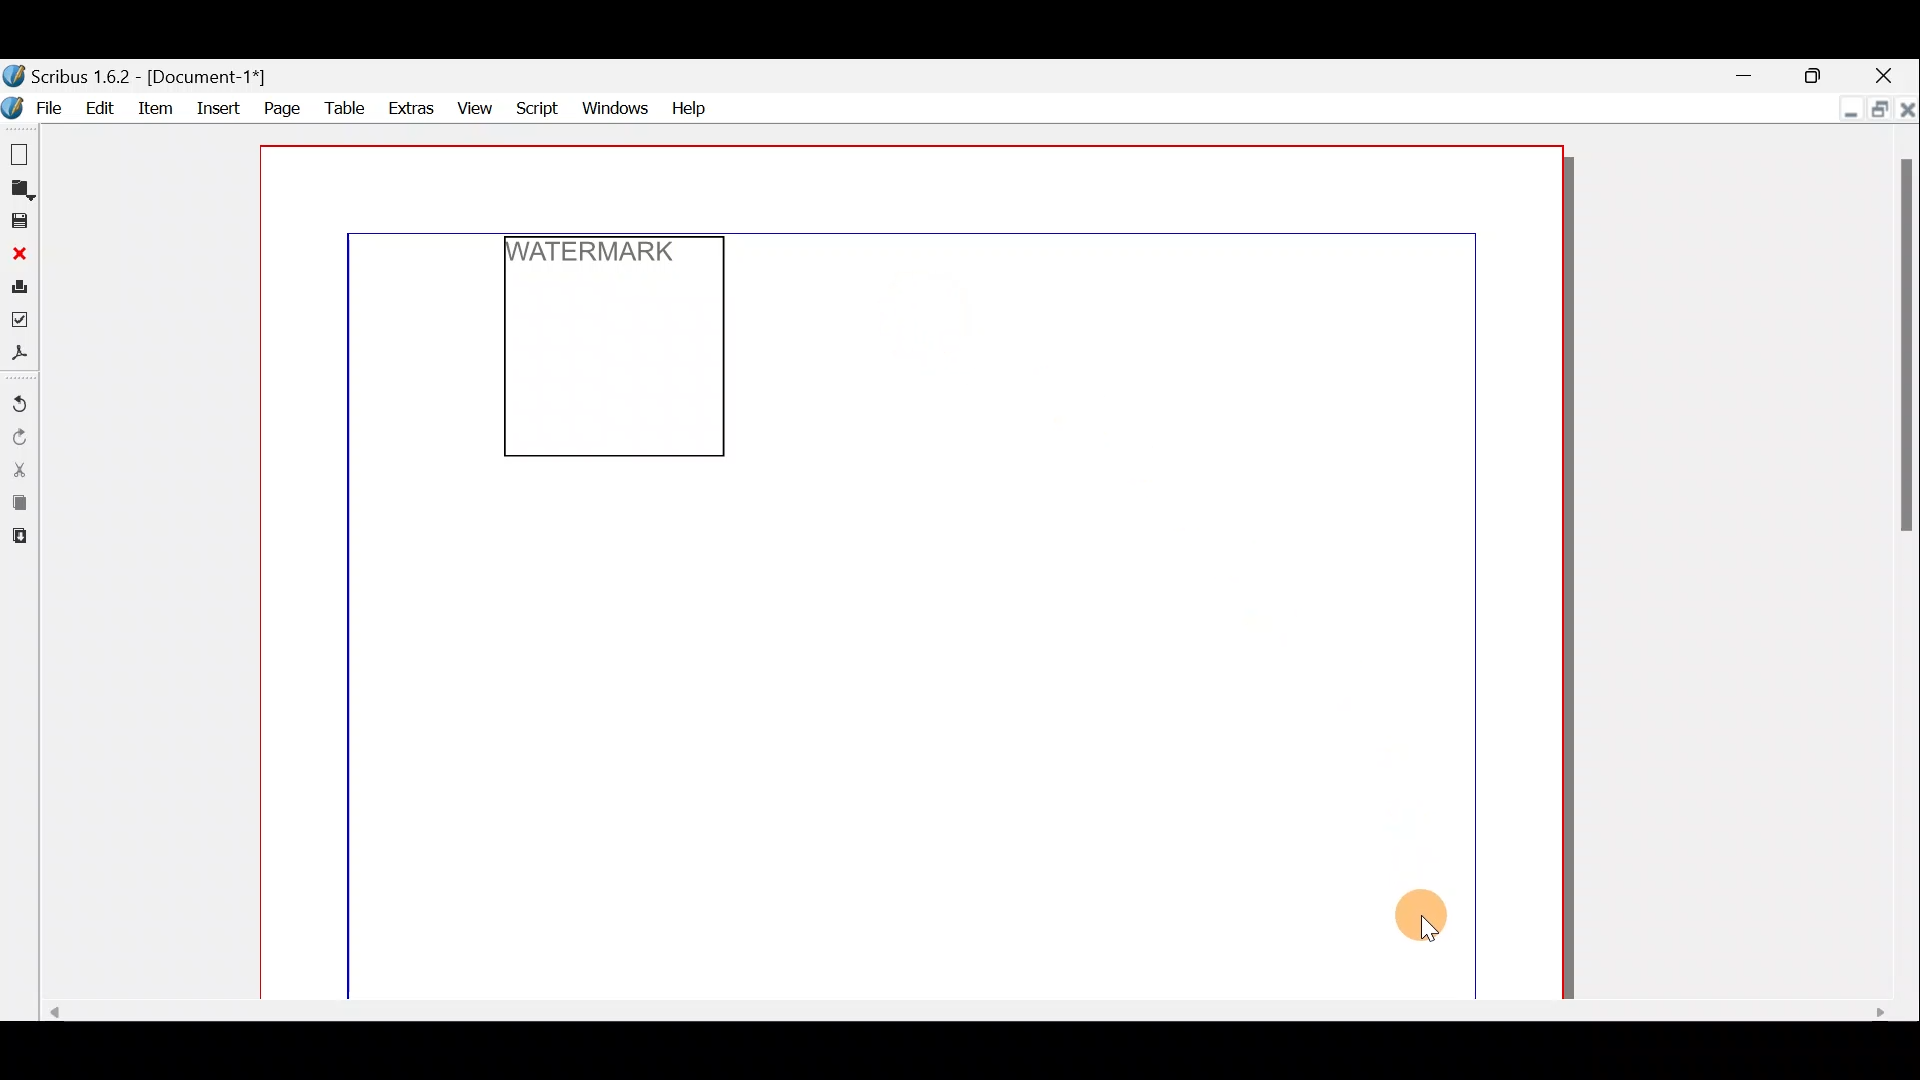  I want to click on New, so click(17, 151).